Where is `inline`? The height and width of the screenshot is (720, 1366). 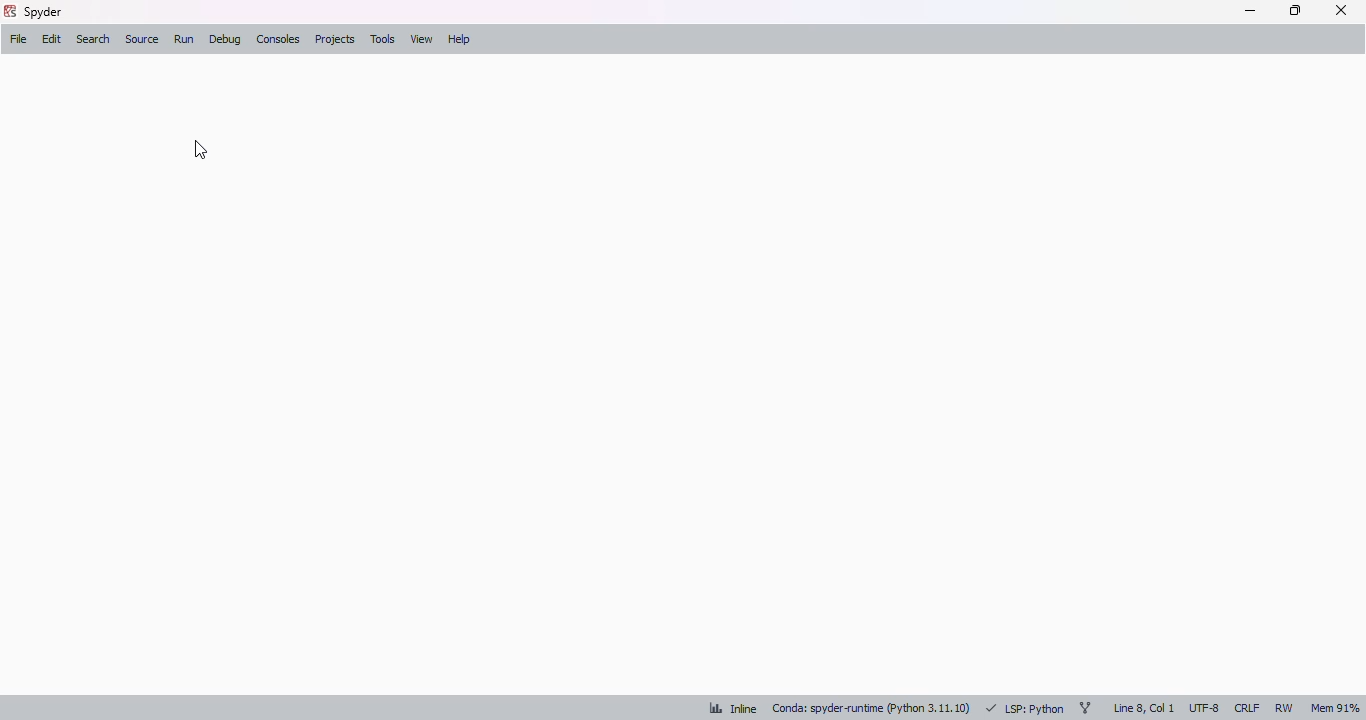 inline is located at coordinates (733, 708).